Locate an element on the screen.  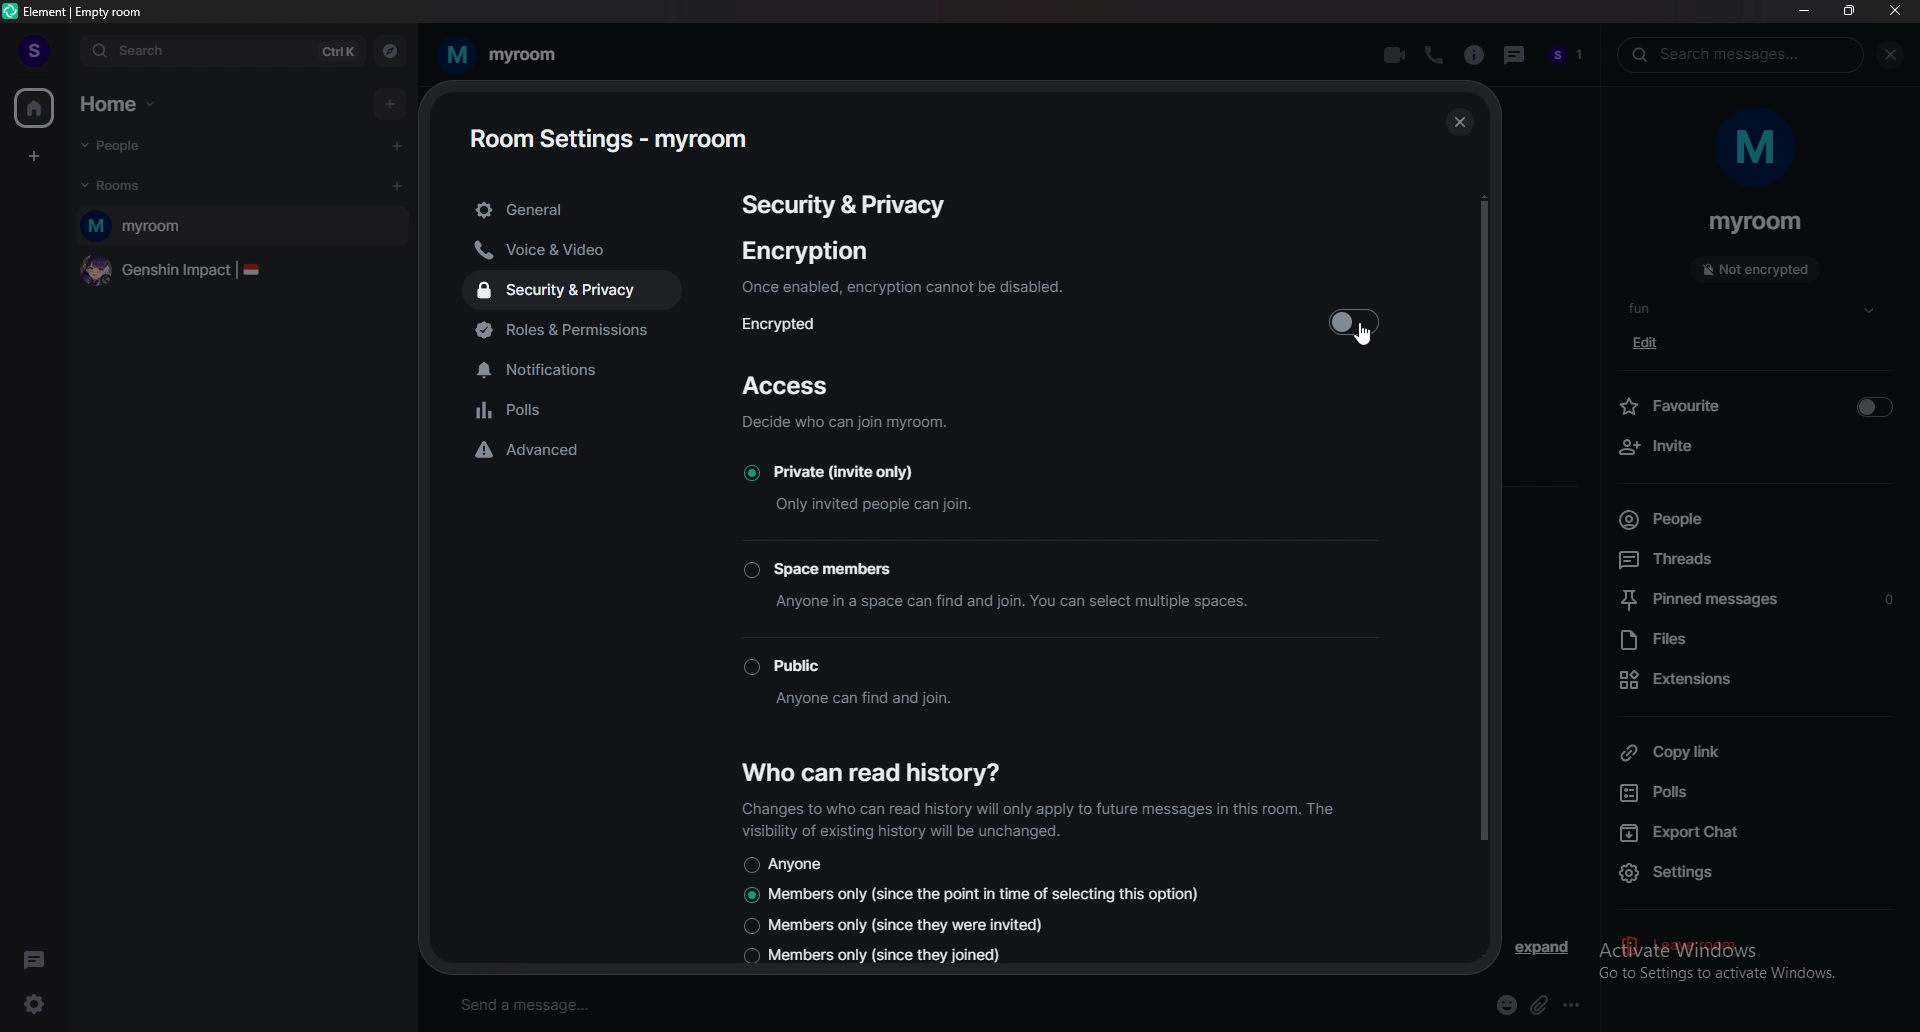
room settings - myroom is located at coordinates (611, 136).